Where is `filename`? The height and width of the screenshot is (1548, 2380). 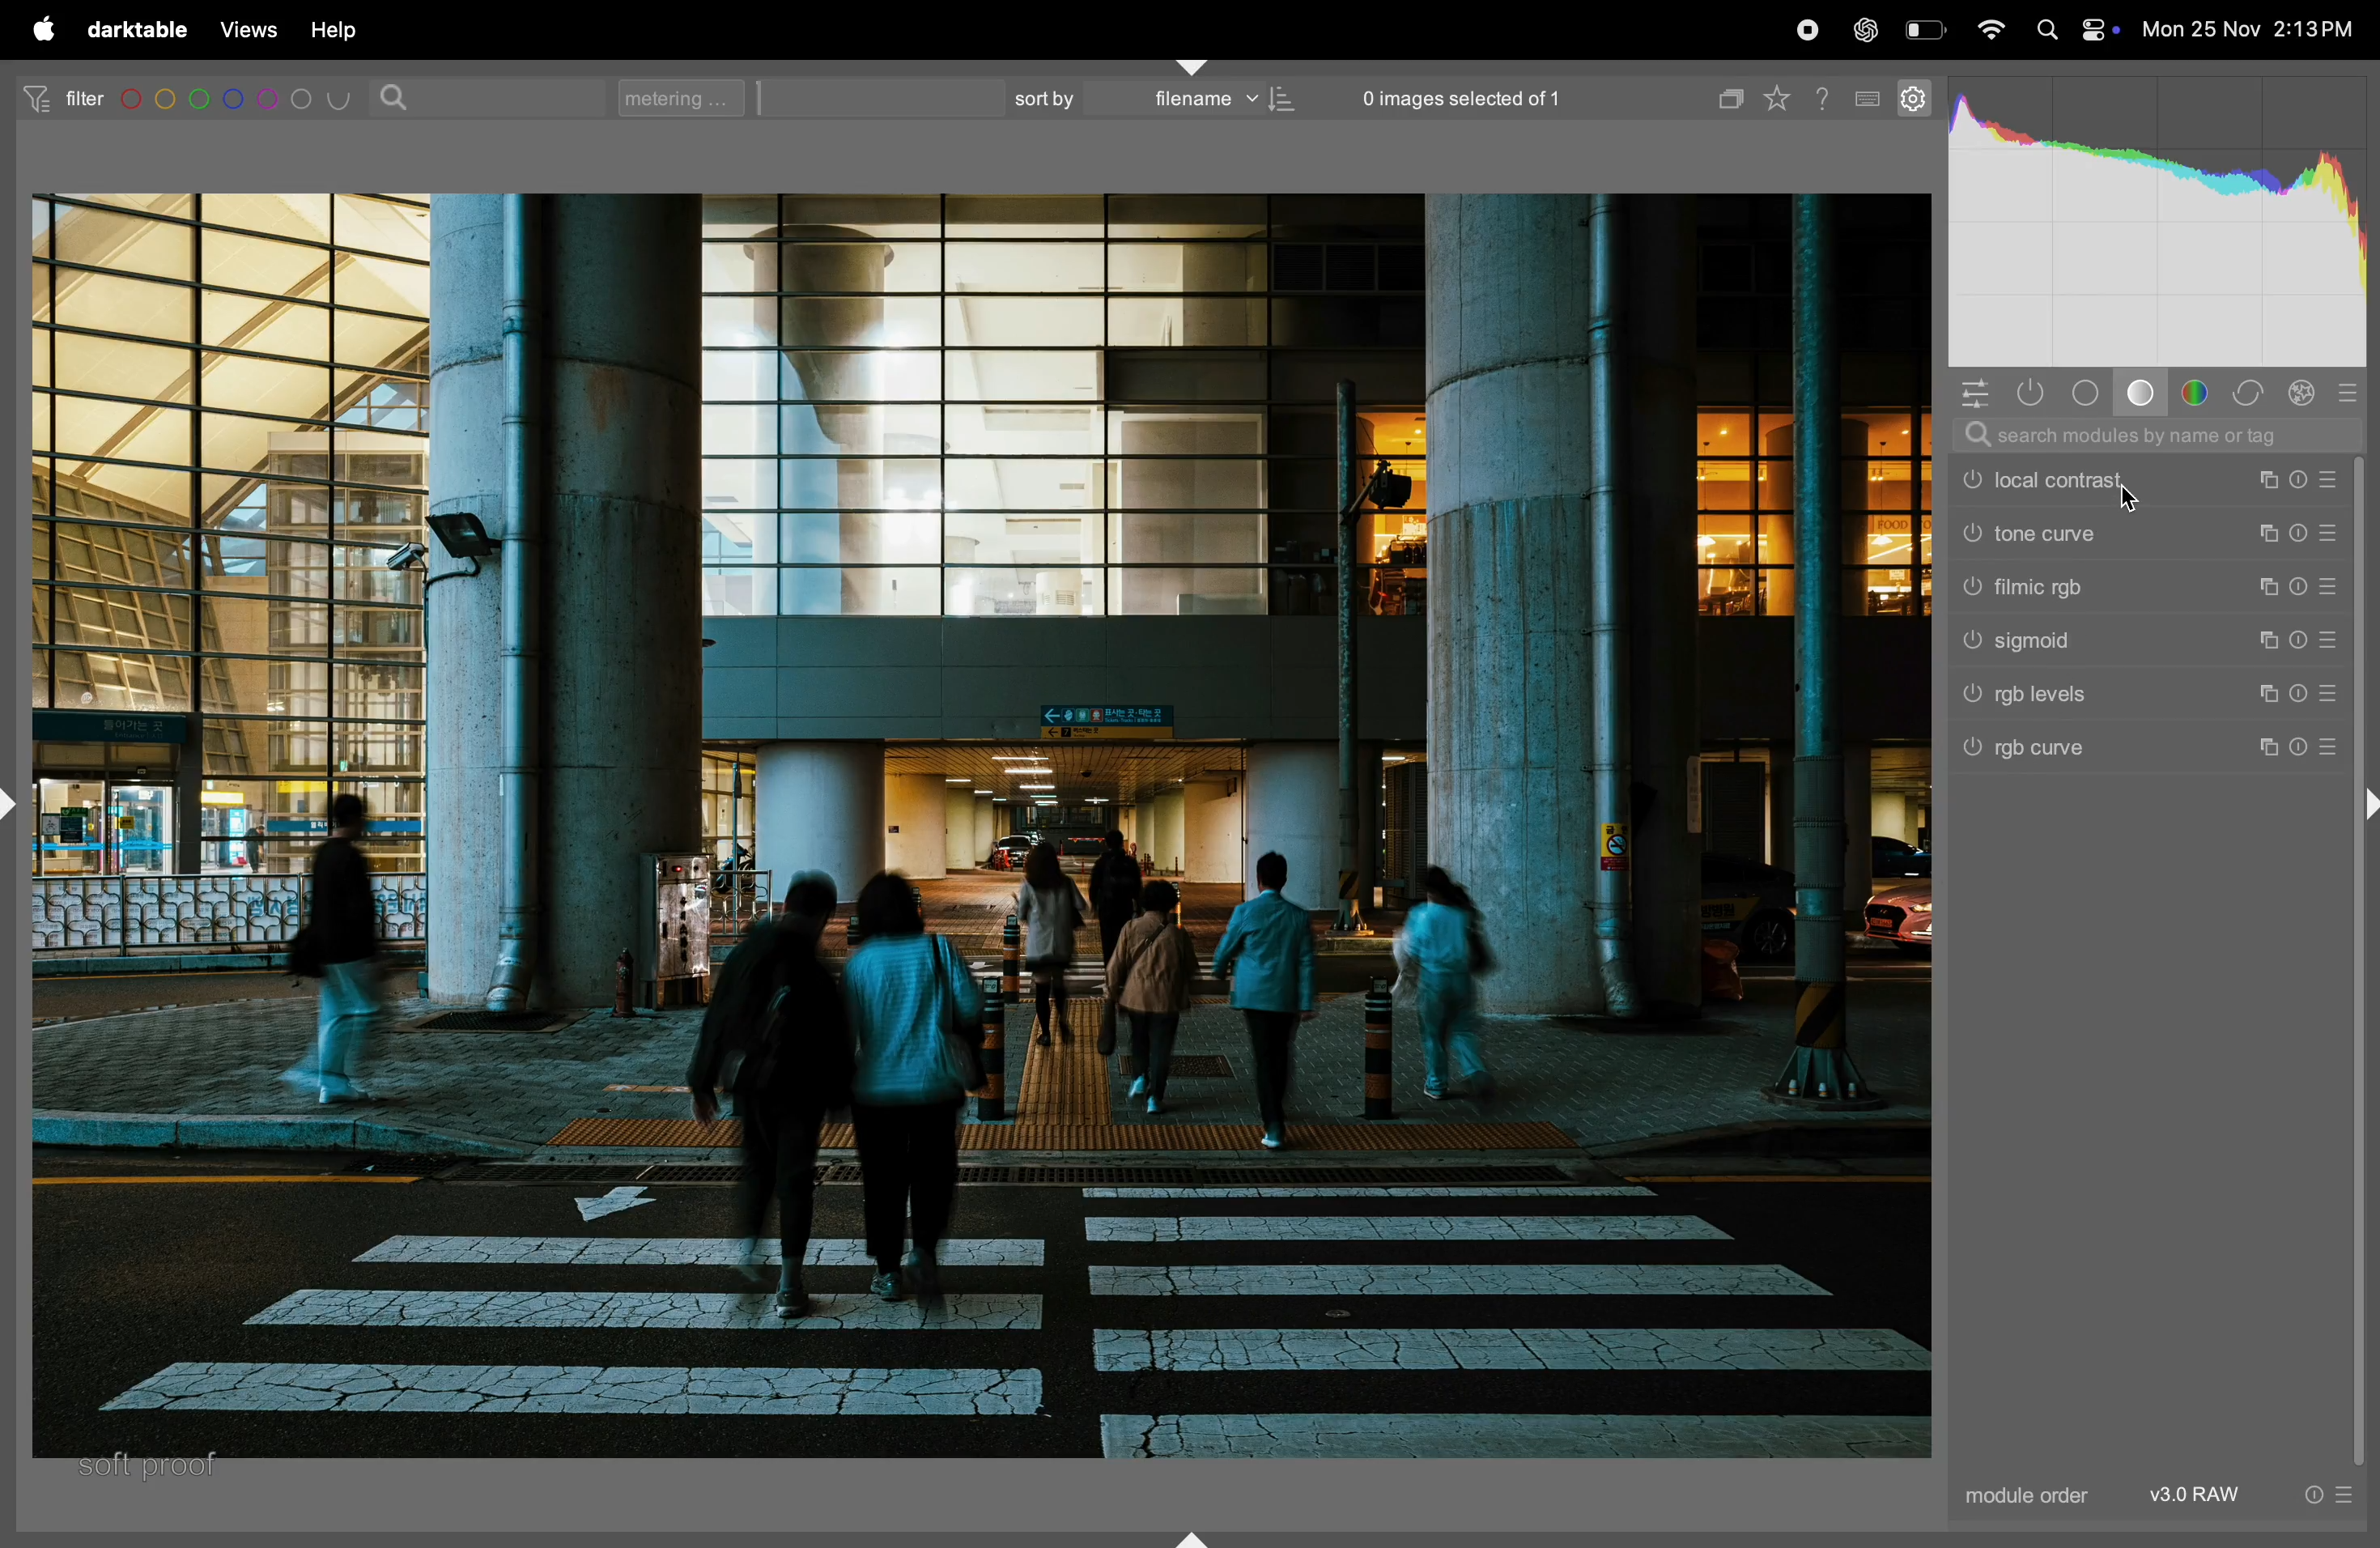
filename is located at coordinates (1216, 101).